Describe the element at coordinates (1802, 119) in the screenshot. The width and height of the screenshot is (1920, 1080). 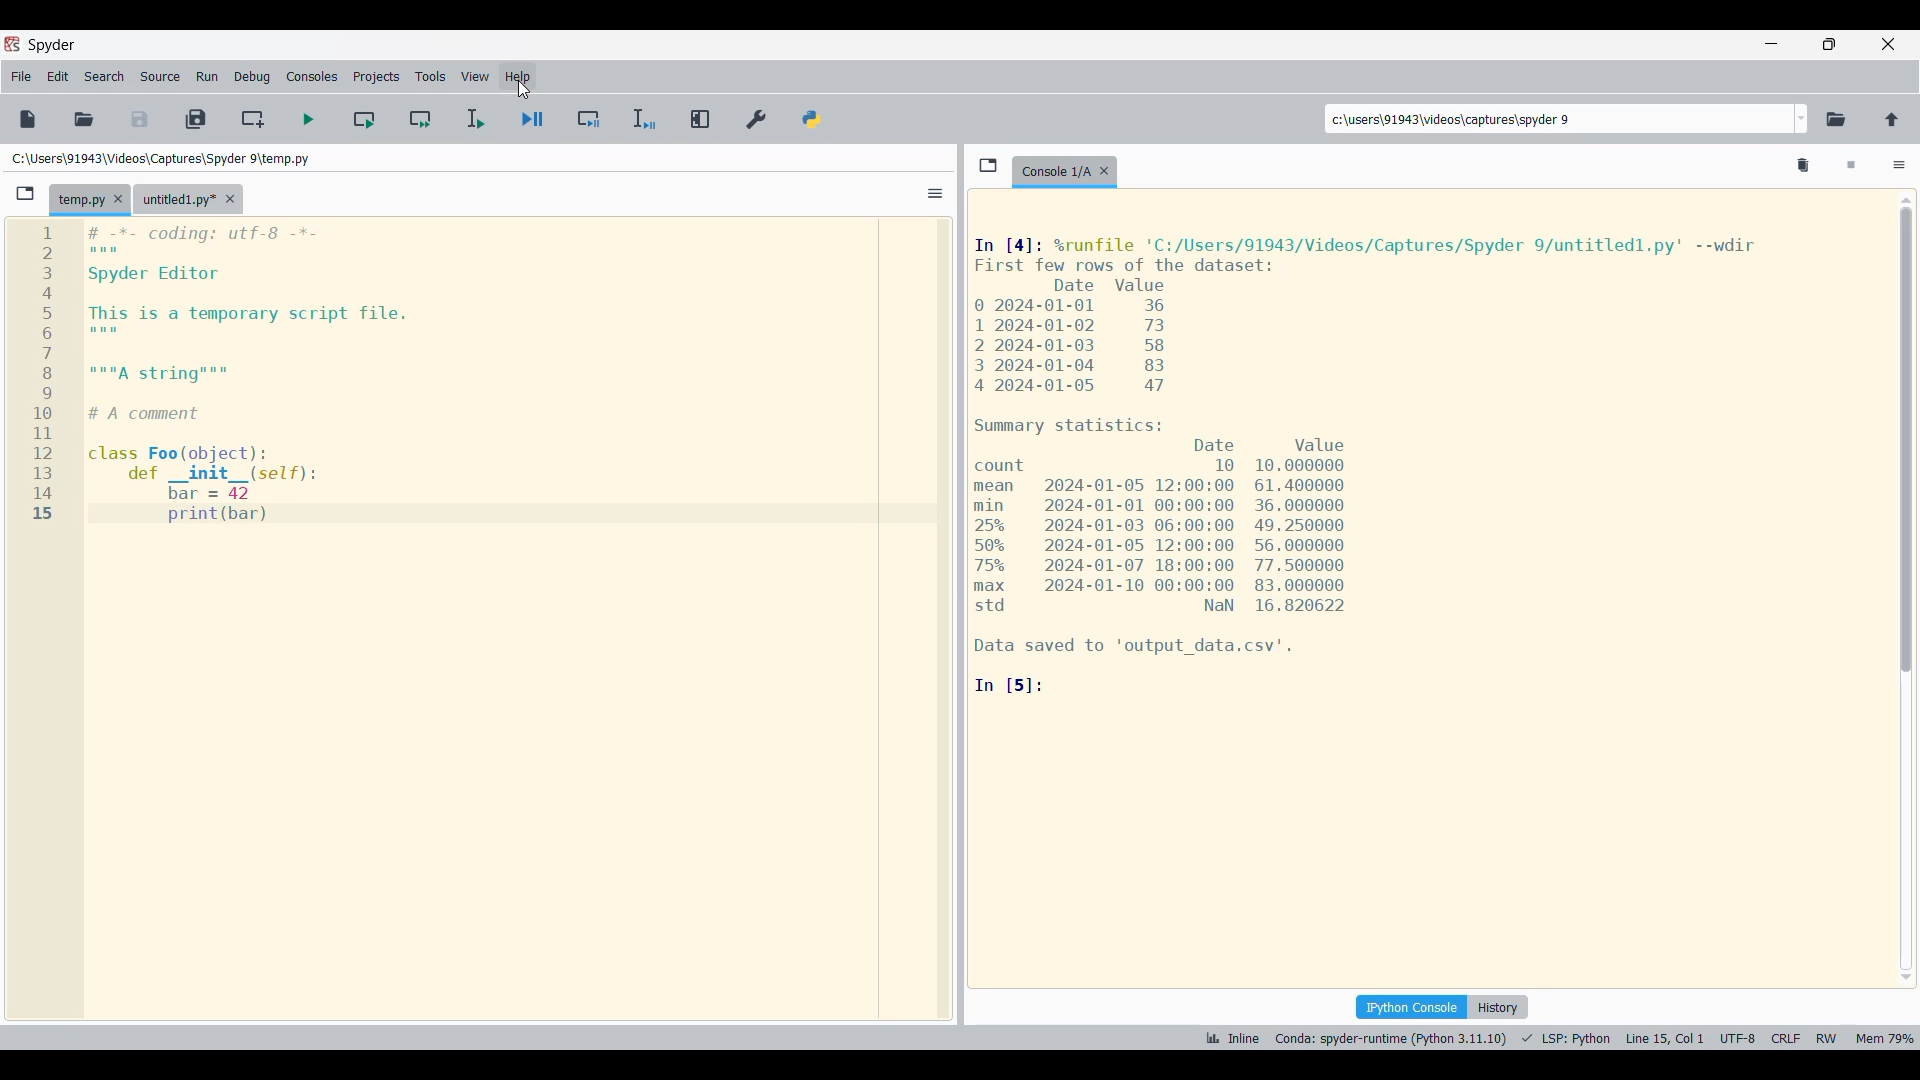
I see `Folder location options` at that location.